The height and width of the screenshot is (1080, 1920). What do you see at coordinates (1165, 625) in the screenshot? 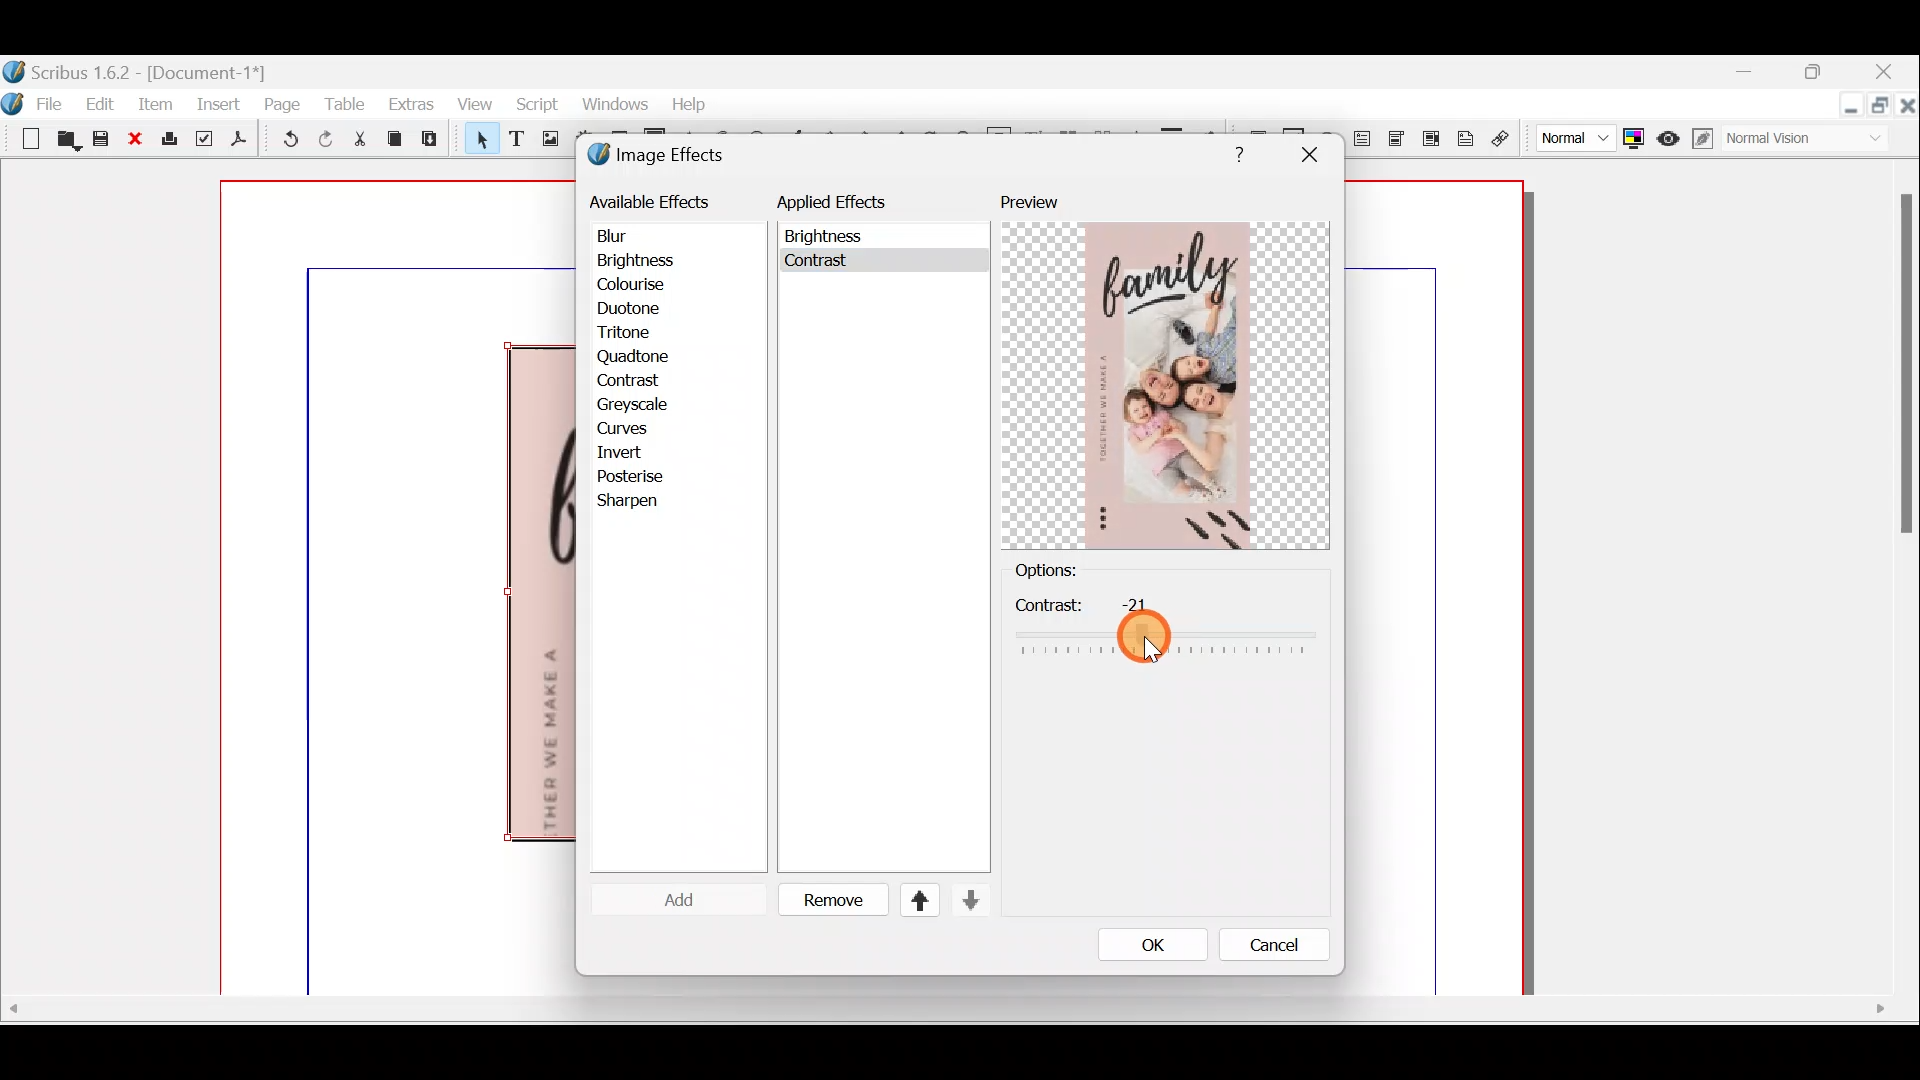
I see `` at bounding box center [1165, 625].